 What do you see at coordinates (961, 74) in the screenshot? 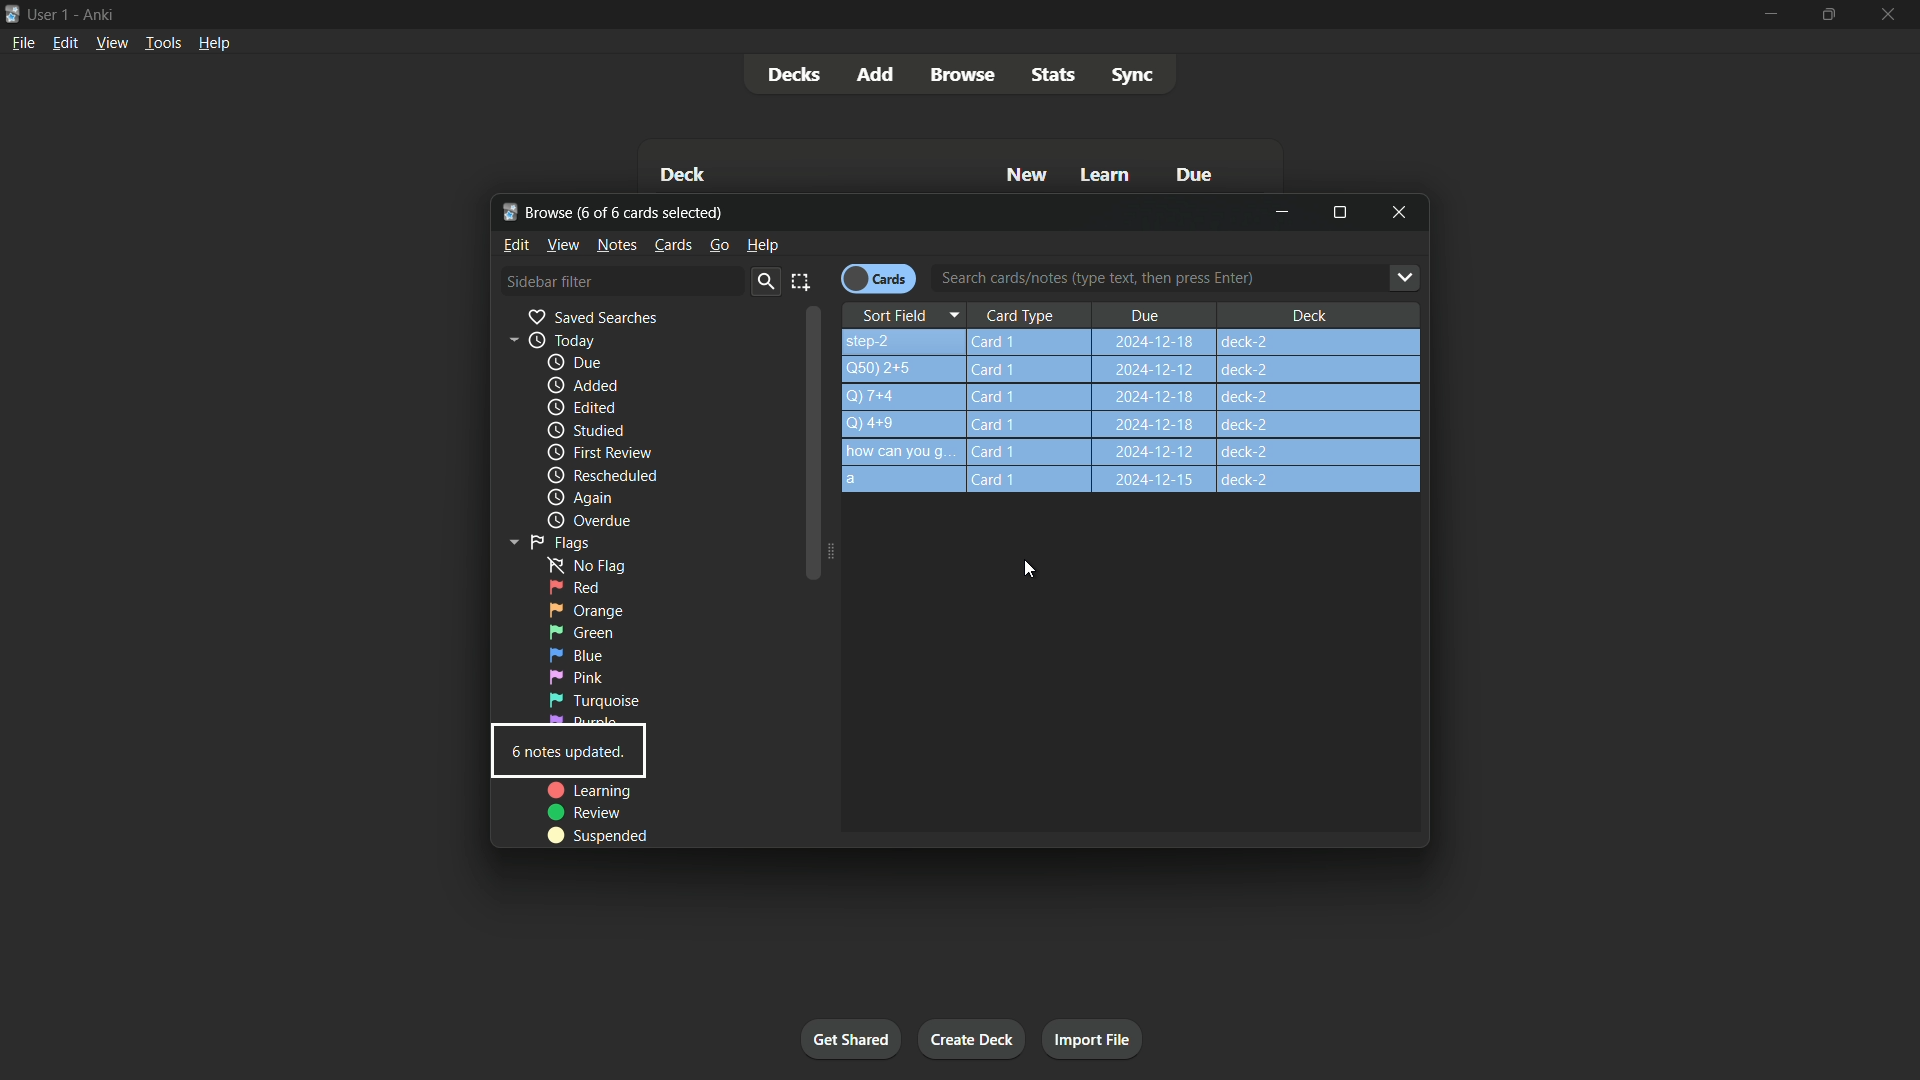
I see `Browse` at bounding box center [961, 74].